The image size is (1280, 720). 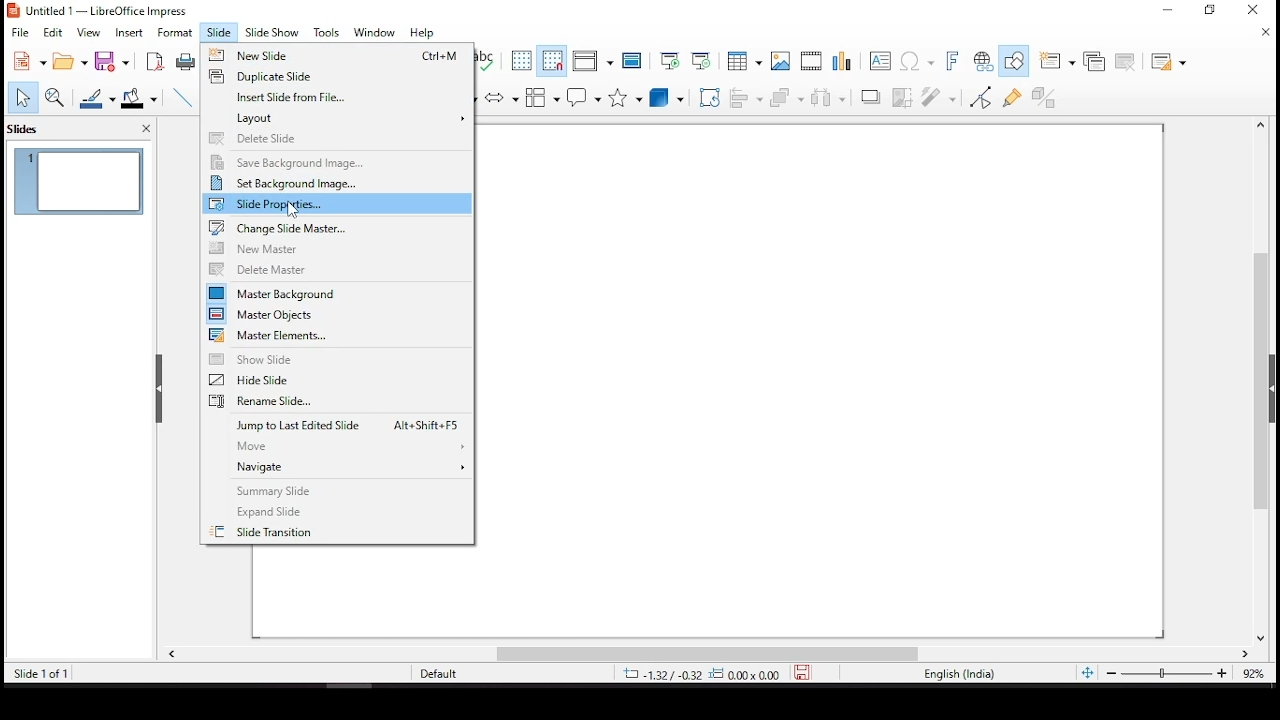 What do you see at coordinates (336, 380) in the screenshot?
I see `hide slide` at bounding box center [336, 380].